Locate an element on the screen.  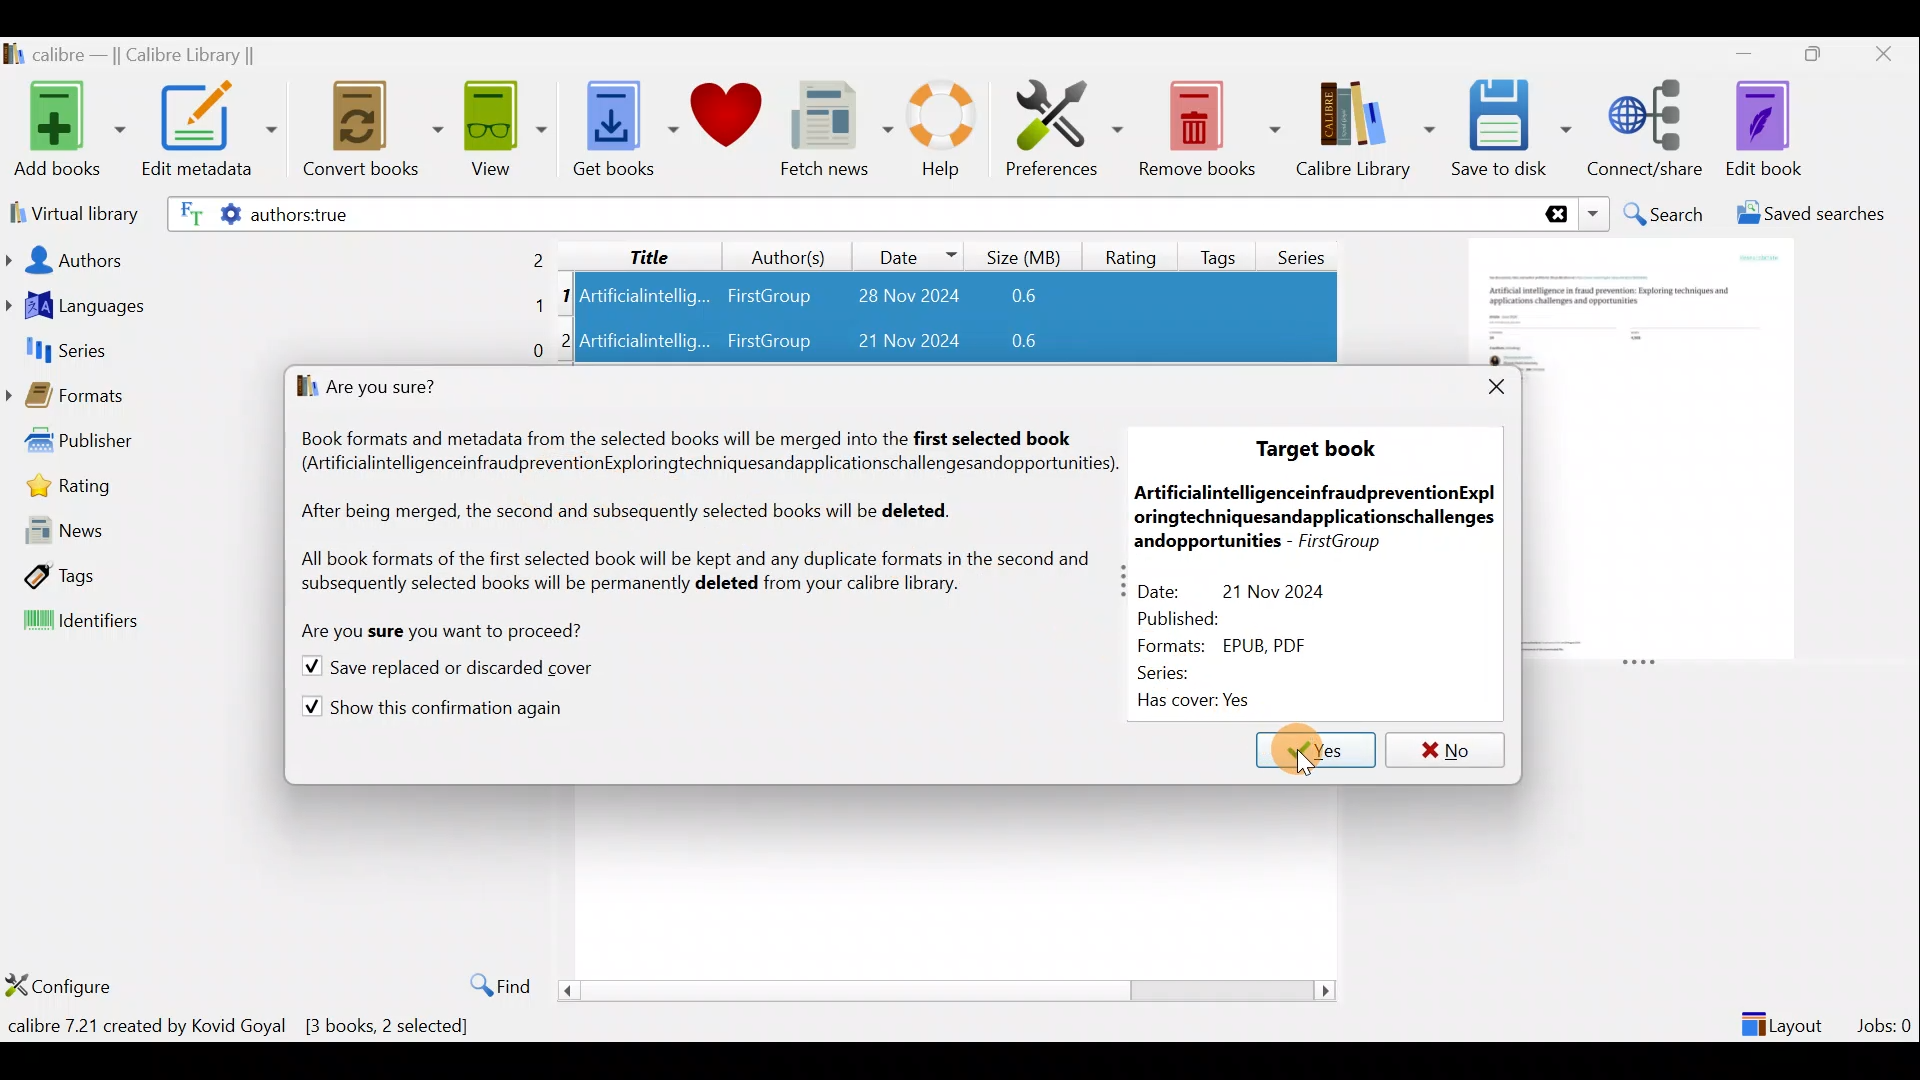
Edit metadata is located at coordinates (208, 133).